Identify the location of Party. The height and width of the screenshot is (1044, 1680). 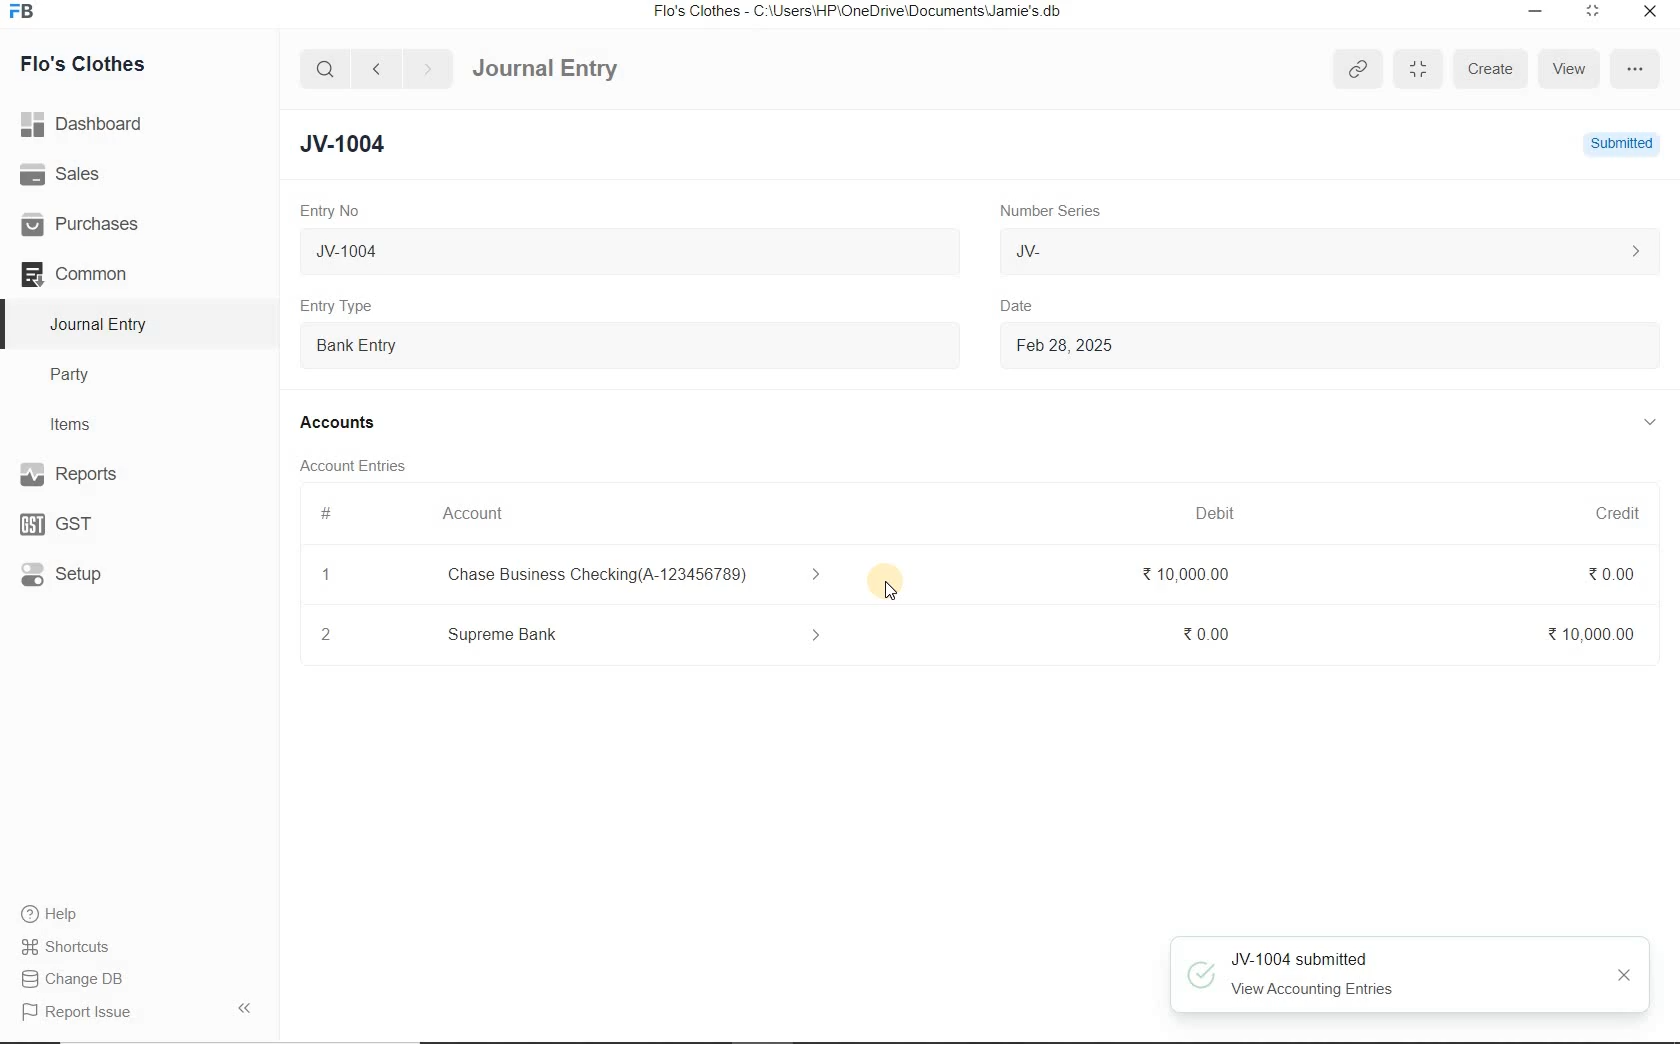
(84, 375).